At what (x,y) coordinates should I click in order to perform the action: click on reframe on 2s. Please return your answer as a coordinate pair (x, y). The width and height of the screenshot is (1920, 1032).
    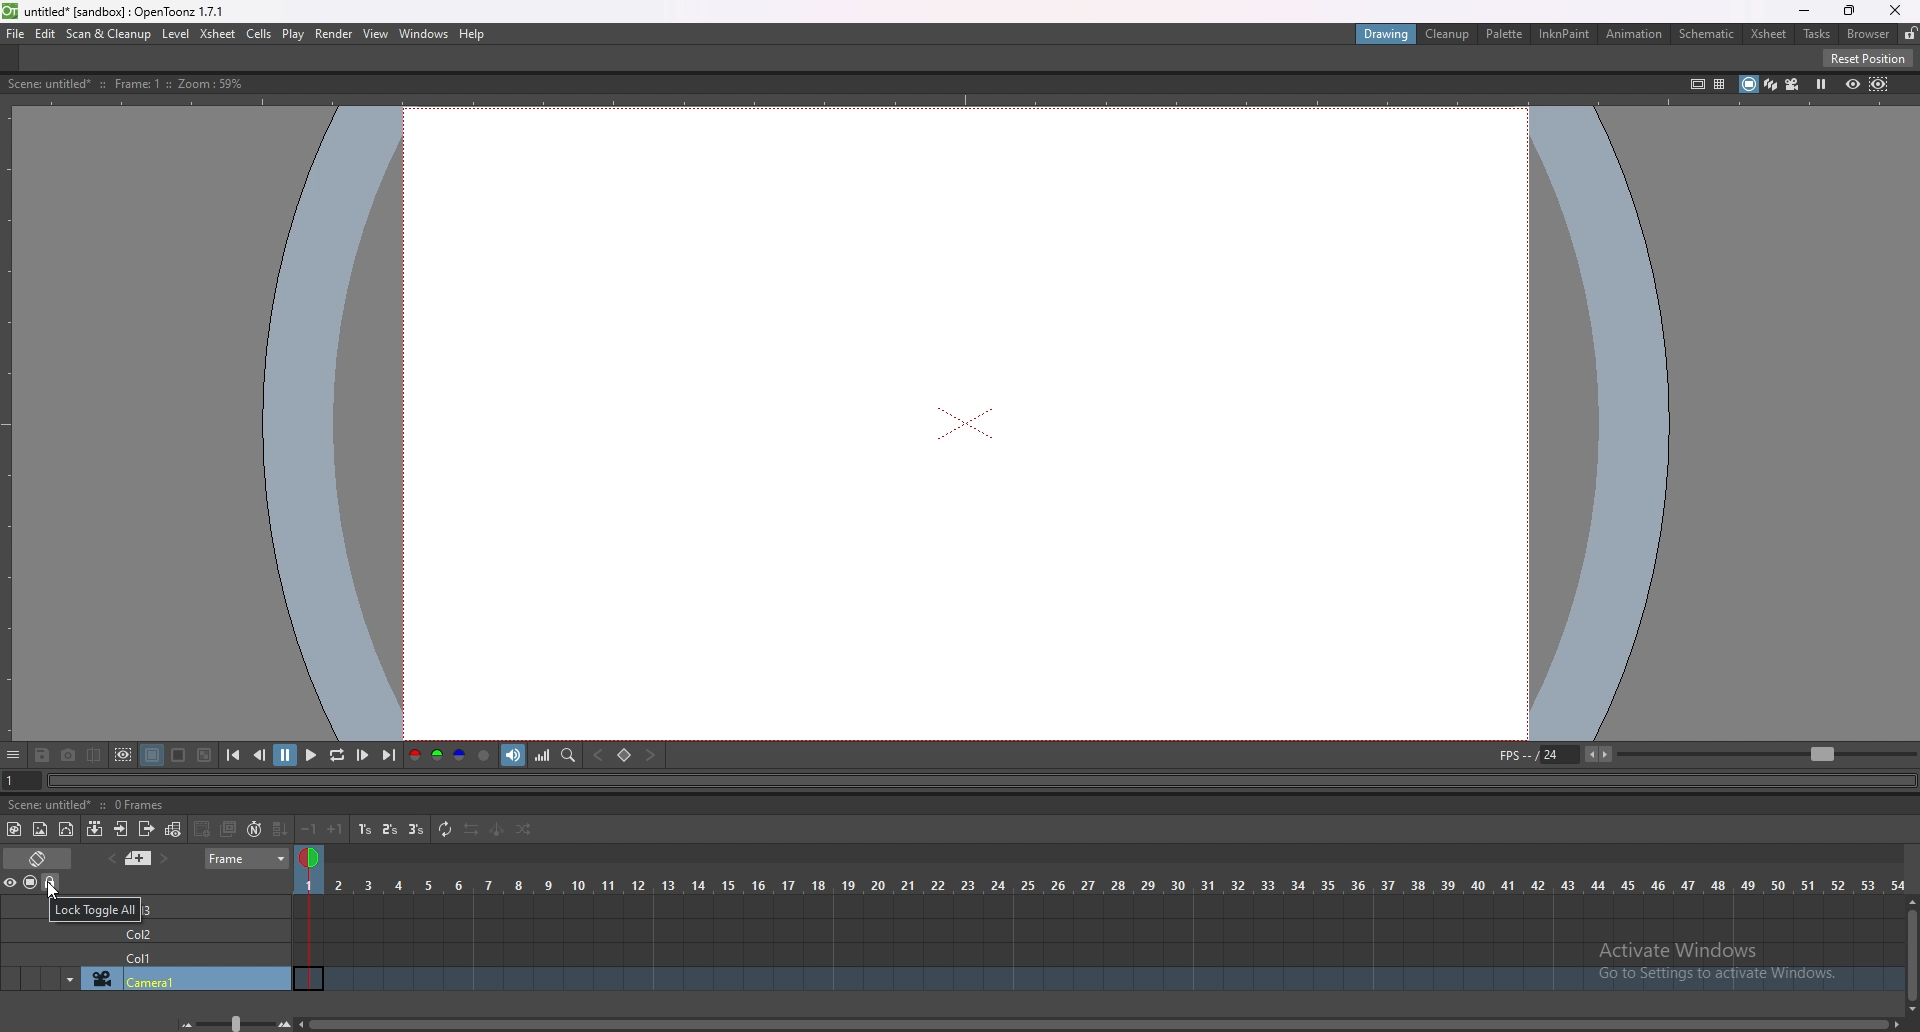
    Looking at the image, I should click on (390, 829).